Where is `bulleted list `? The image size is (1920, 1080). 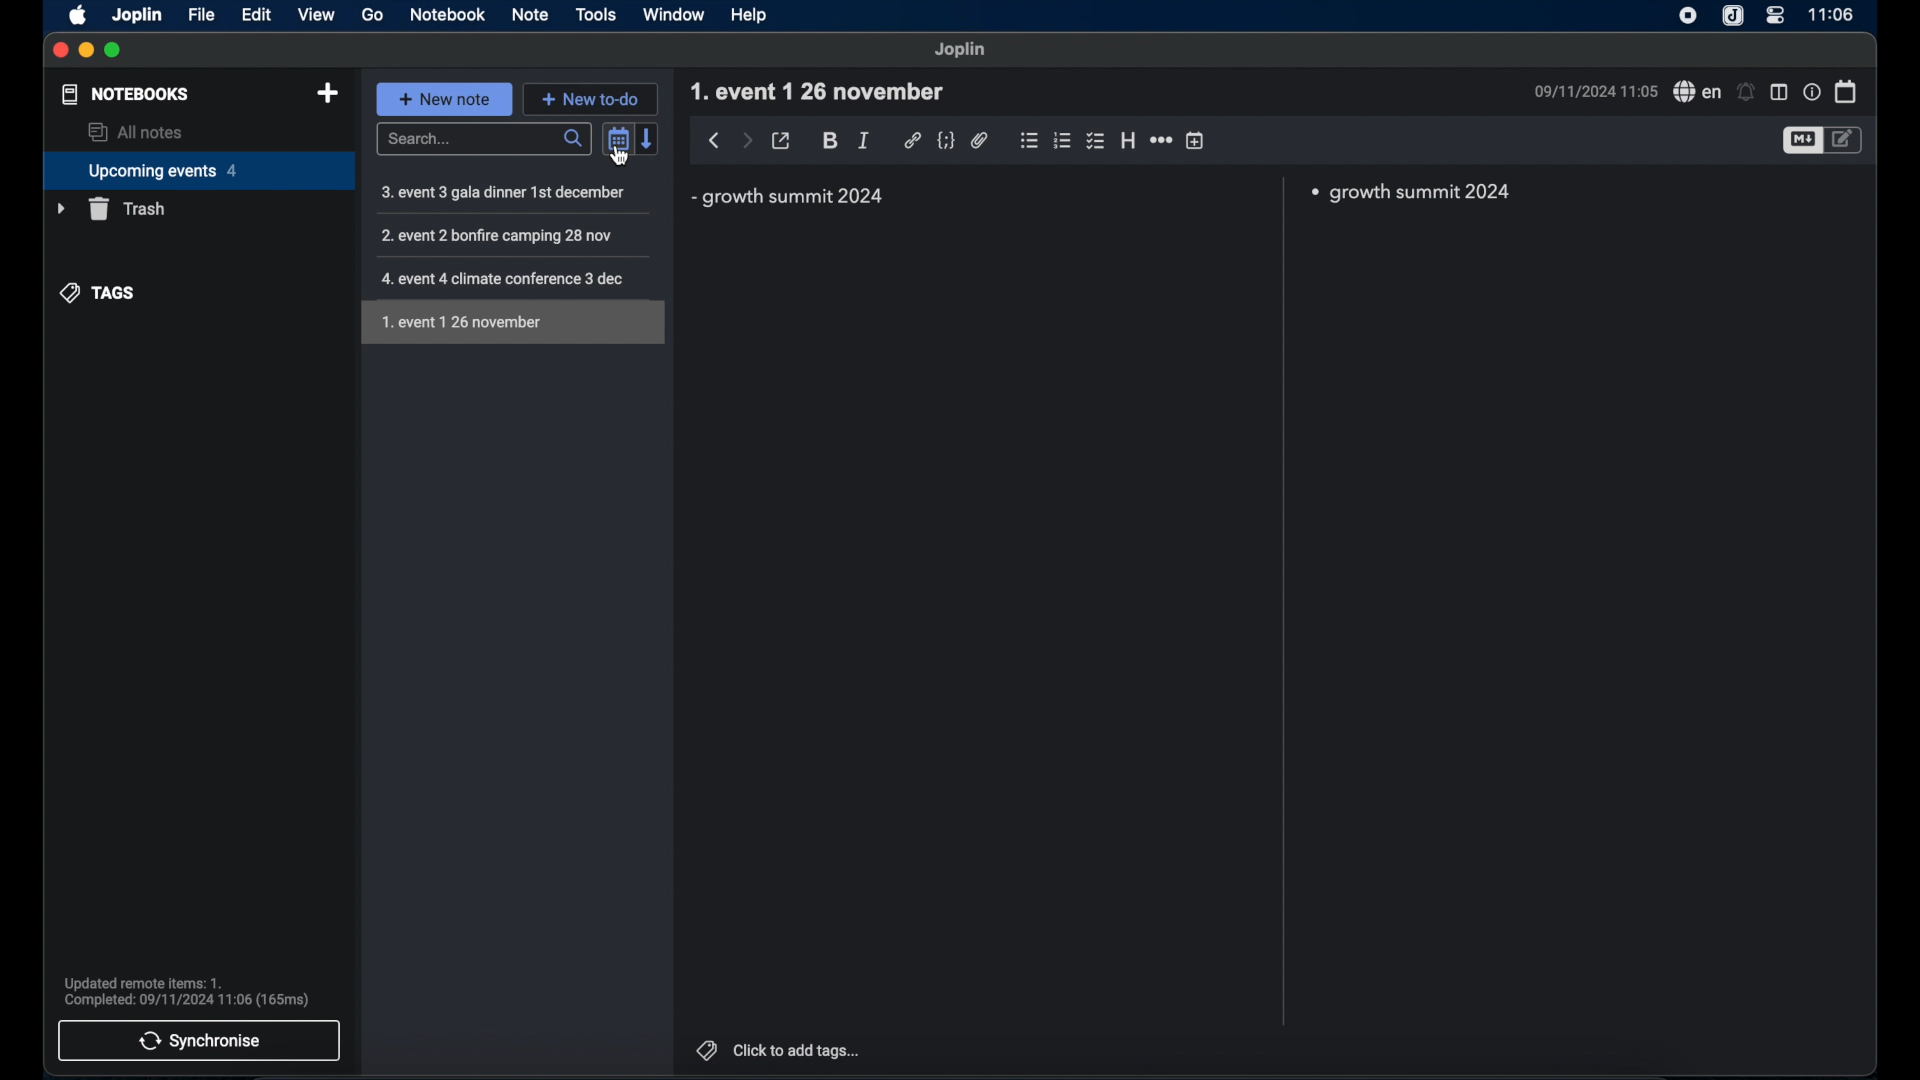 bulleted list  is located at coordinates (1029, 142).